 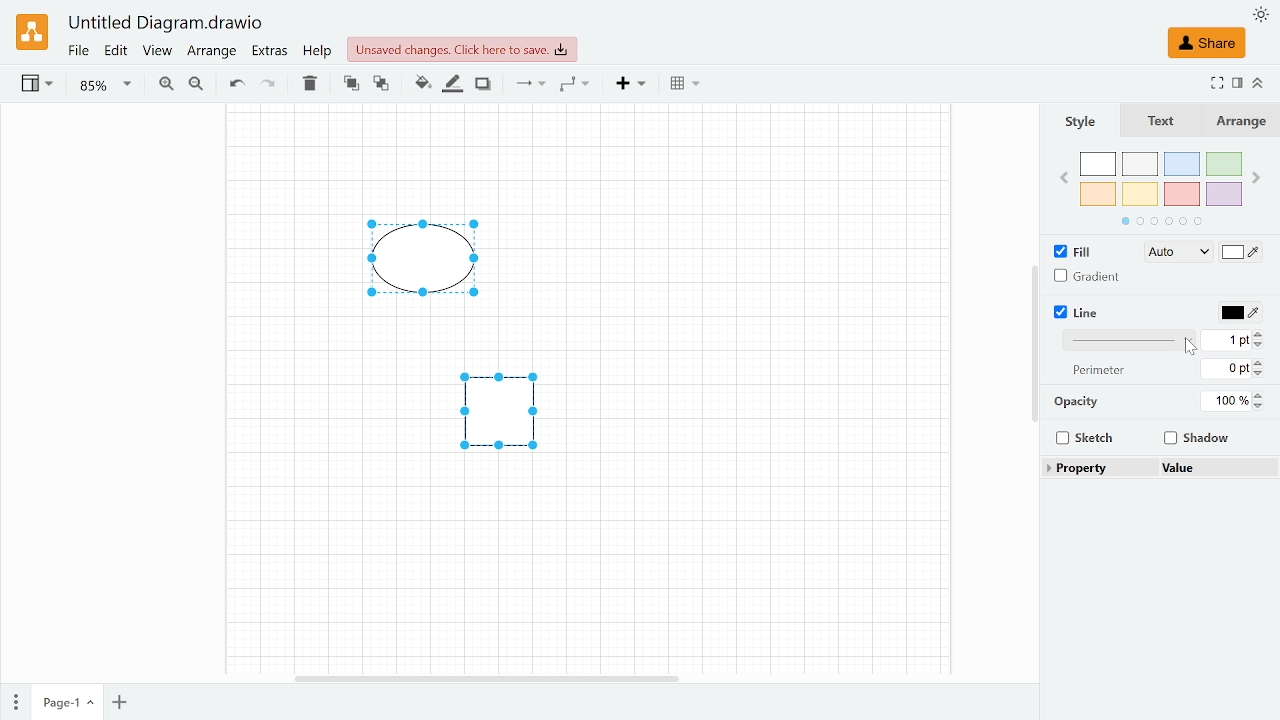 What do you see at coordinates (66, 703) in the screenshot?
I see `Current page` at bounding box center [66, 703].